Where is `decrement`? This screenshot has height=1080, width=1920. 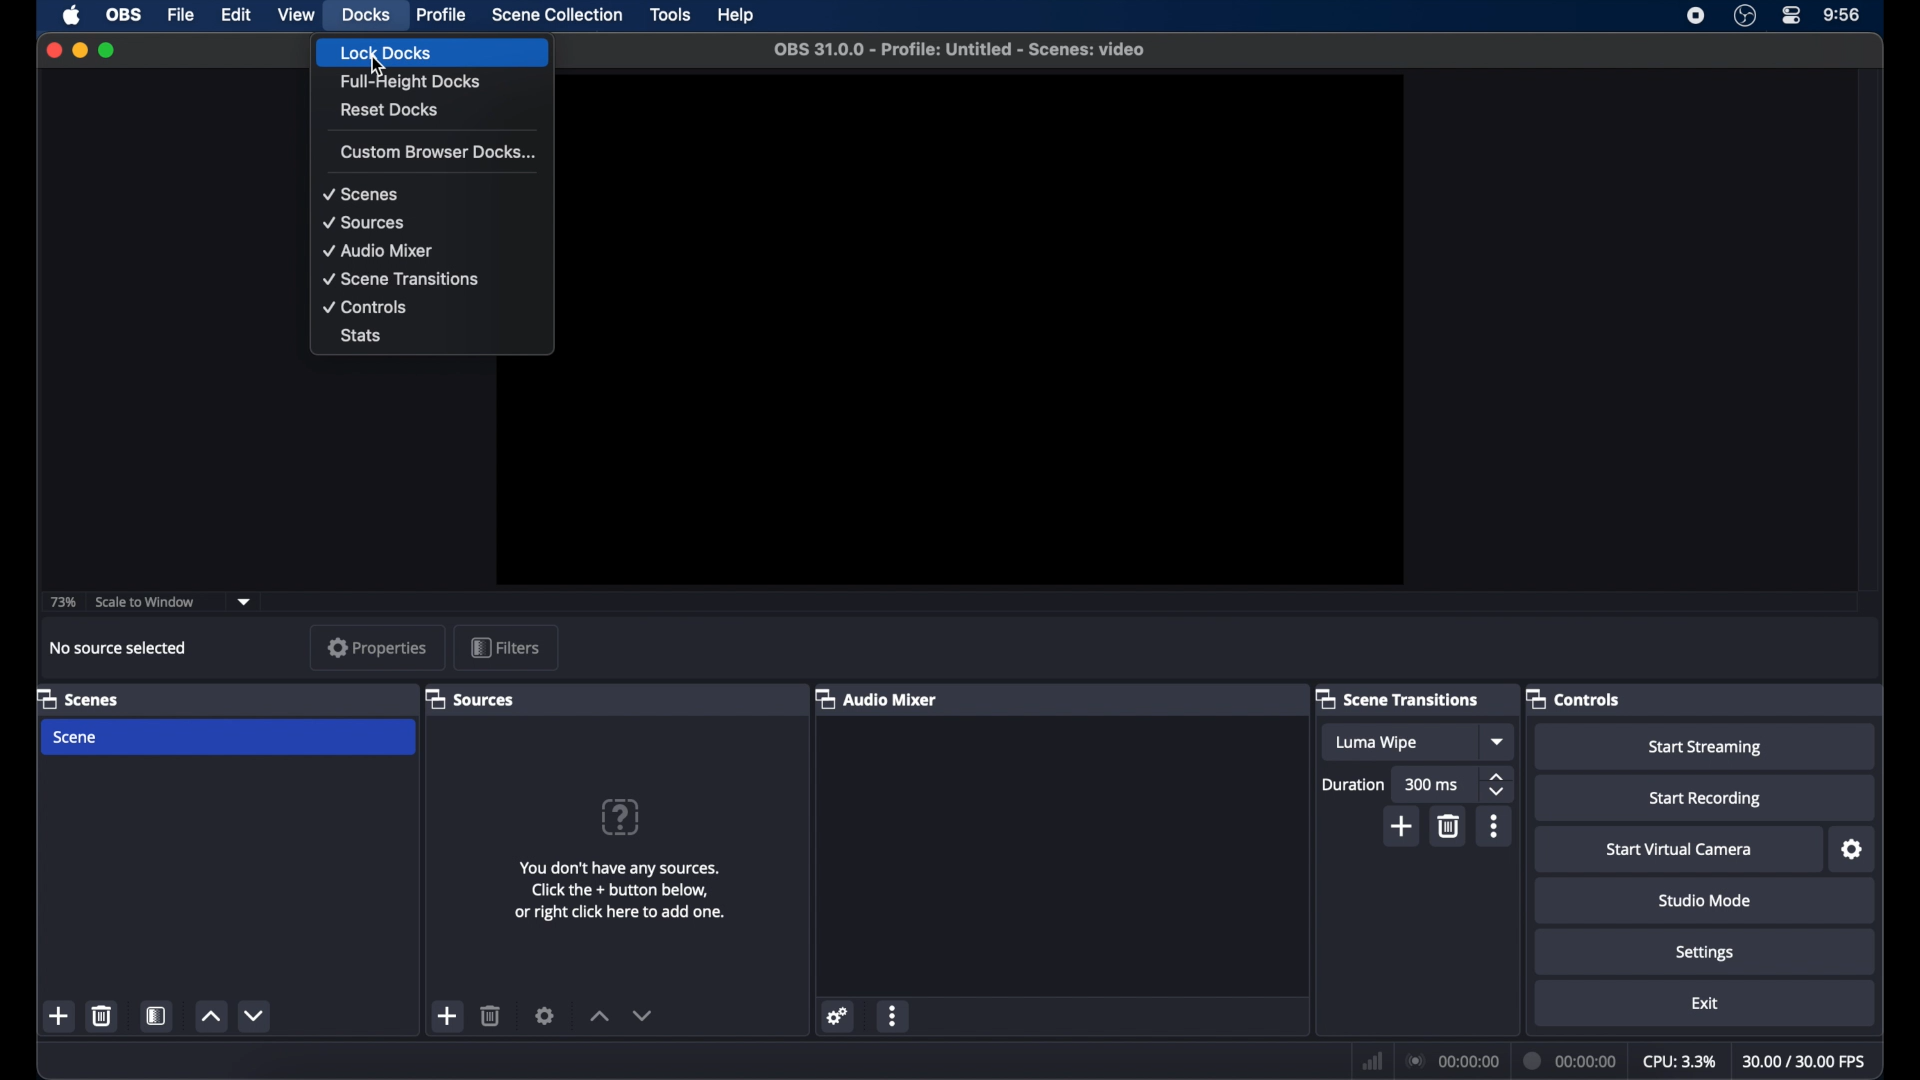
decrement is located at coordinates (642, 1014).